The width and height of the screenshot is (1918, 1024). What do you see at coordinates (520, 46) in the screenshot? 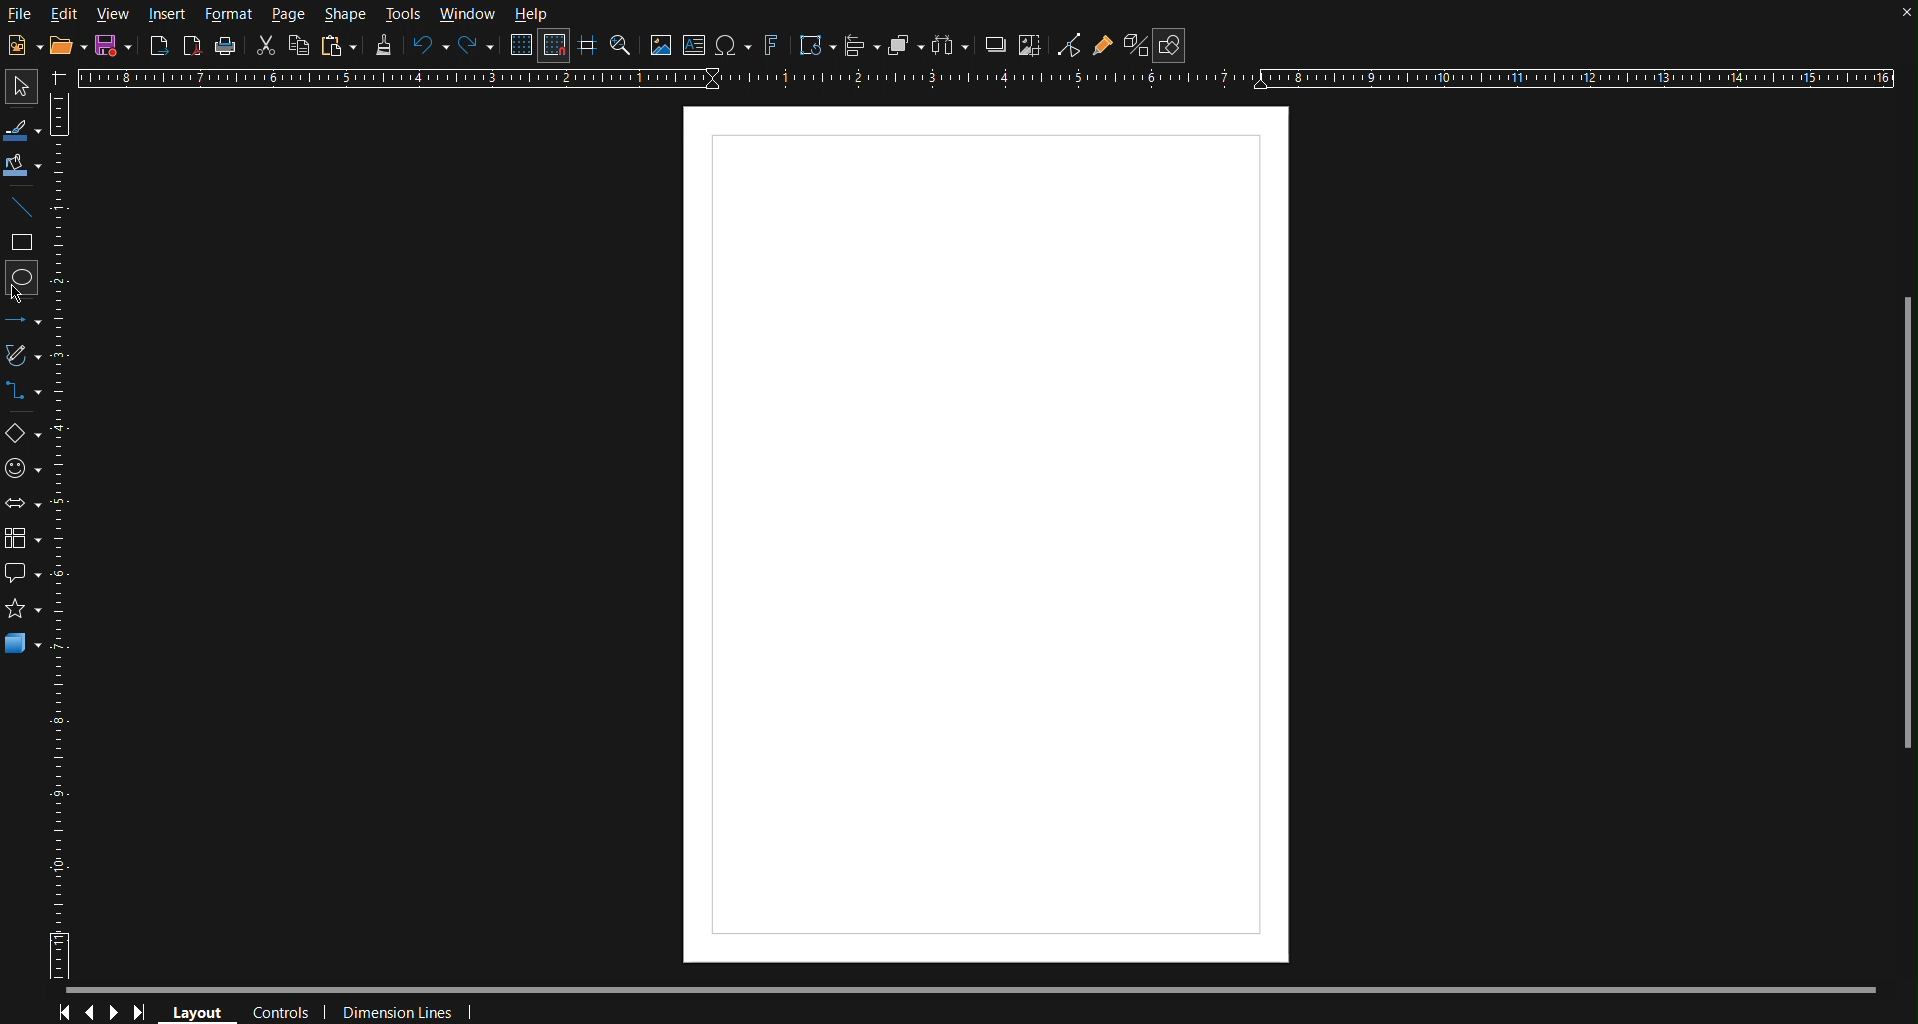
I see `Display Grid` at bounding box center [520, 46].